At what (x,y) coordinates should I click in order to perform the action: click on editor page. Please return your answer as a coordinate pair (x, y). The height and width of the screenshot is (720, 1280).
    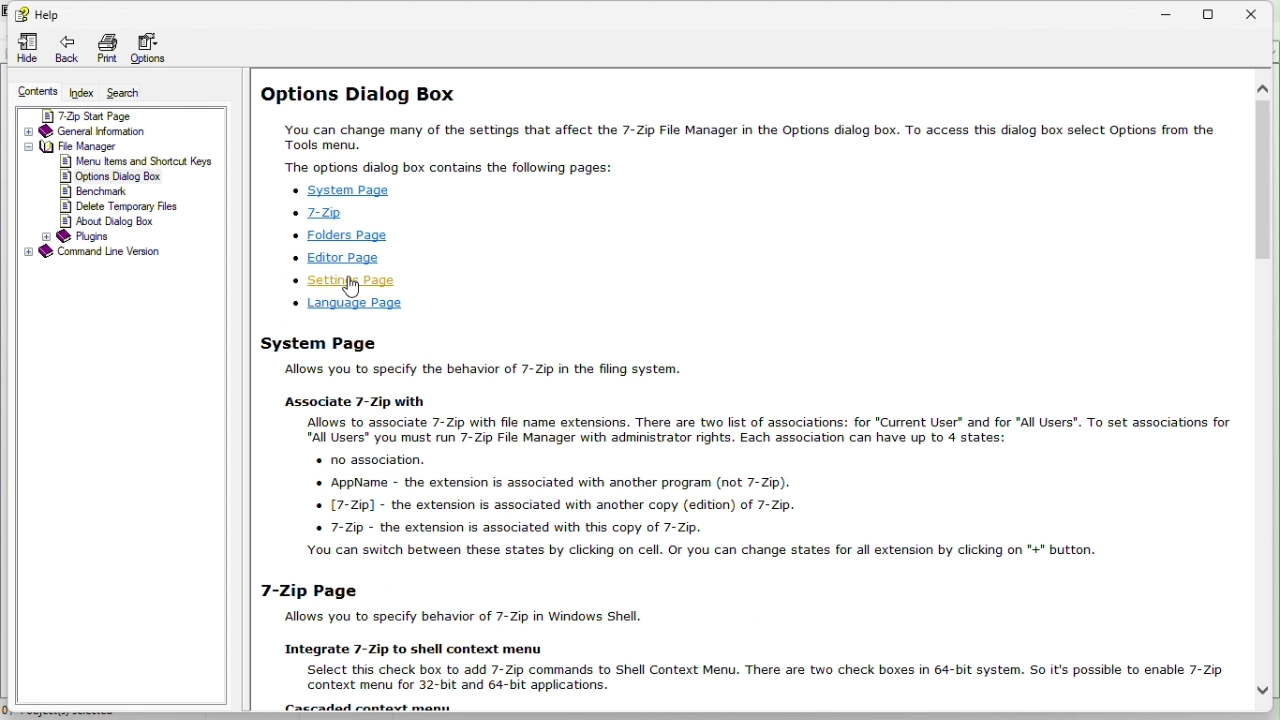
    Looking at the image, I should click on (348, 259).